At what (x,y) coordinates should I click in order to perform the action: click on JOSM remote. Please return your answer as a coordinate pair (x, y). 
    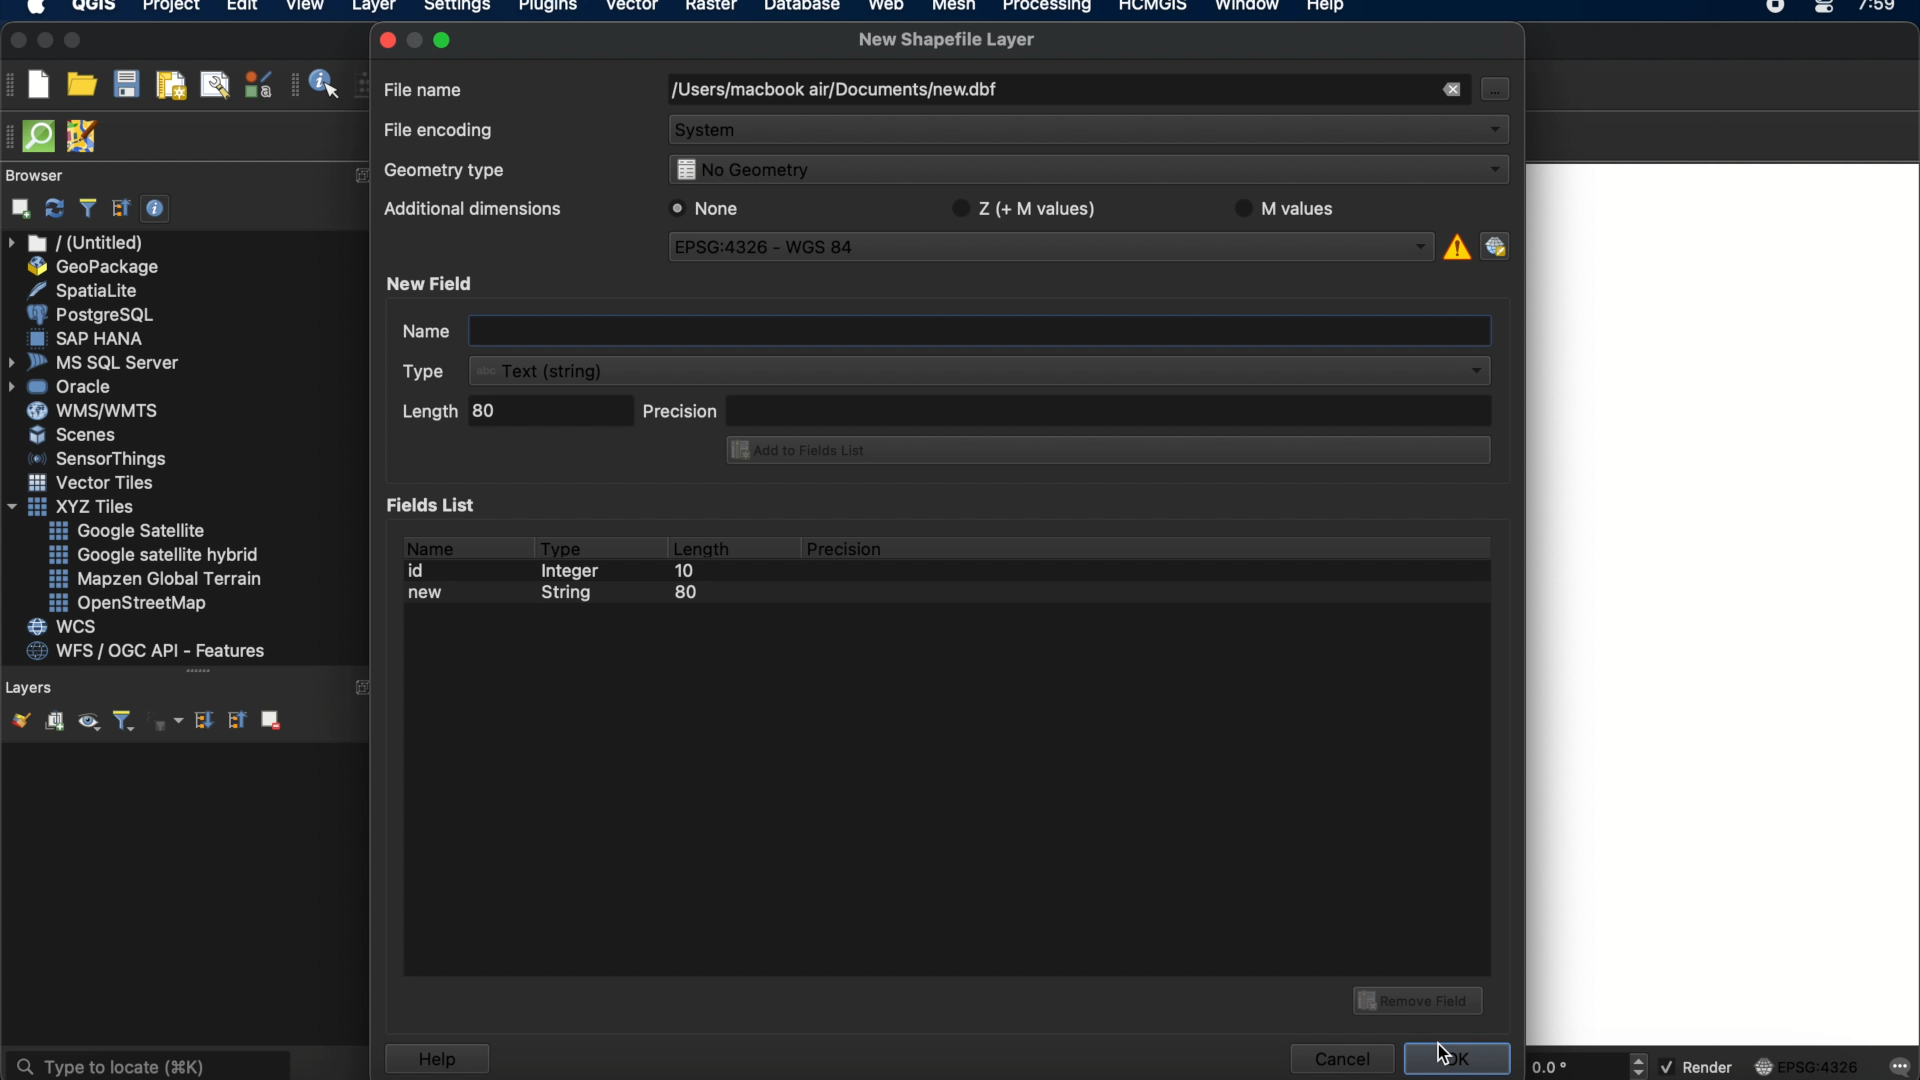
    Looking at the image, I should click on (84, 137).